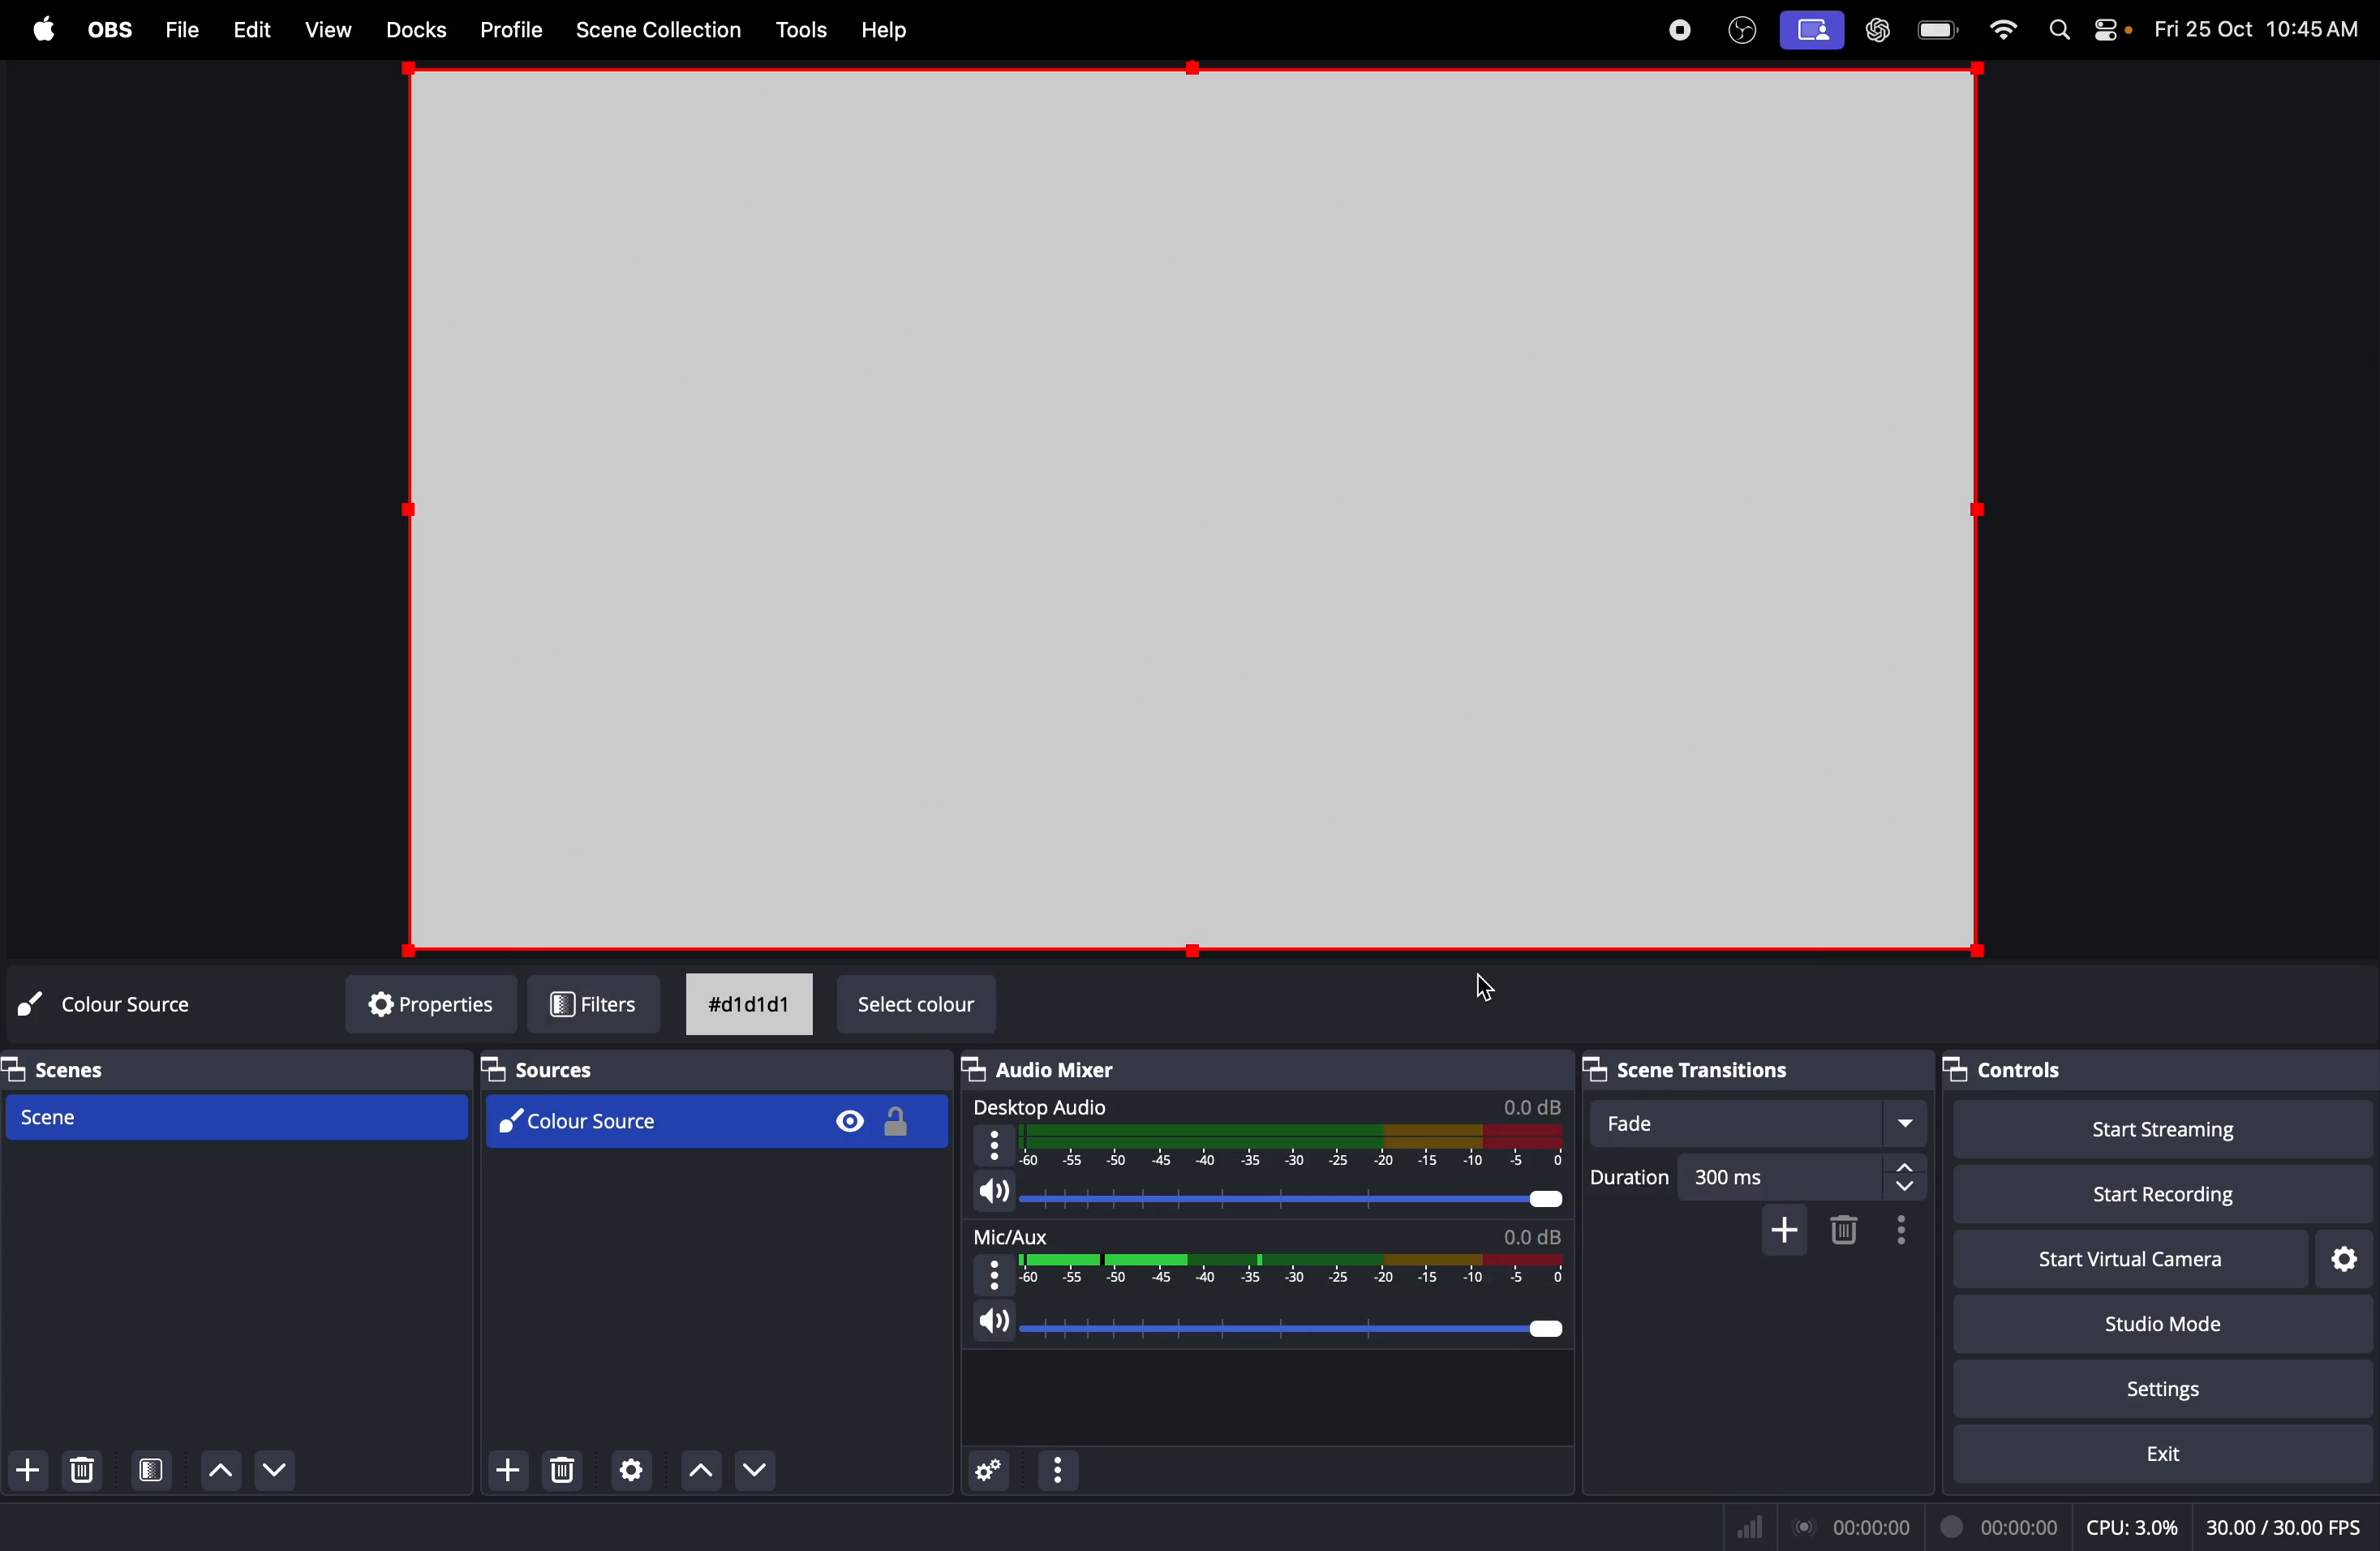 This screenshot has width=2380, height=1551. Describe the element at coordinates (252, 27) in the screenshot. I see `Edit` at that location.